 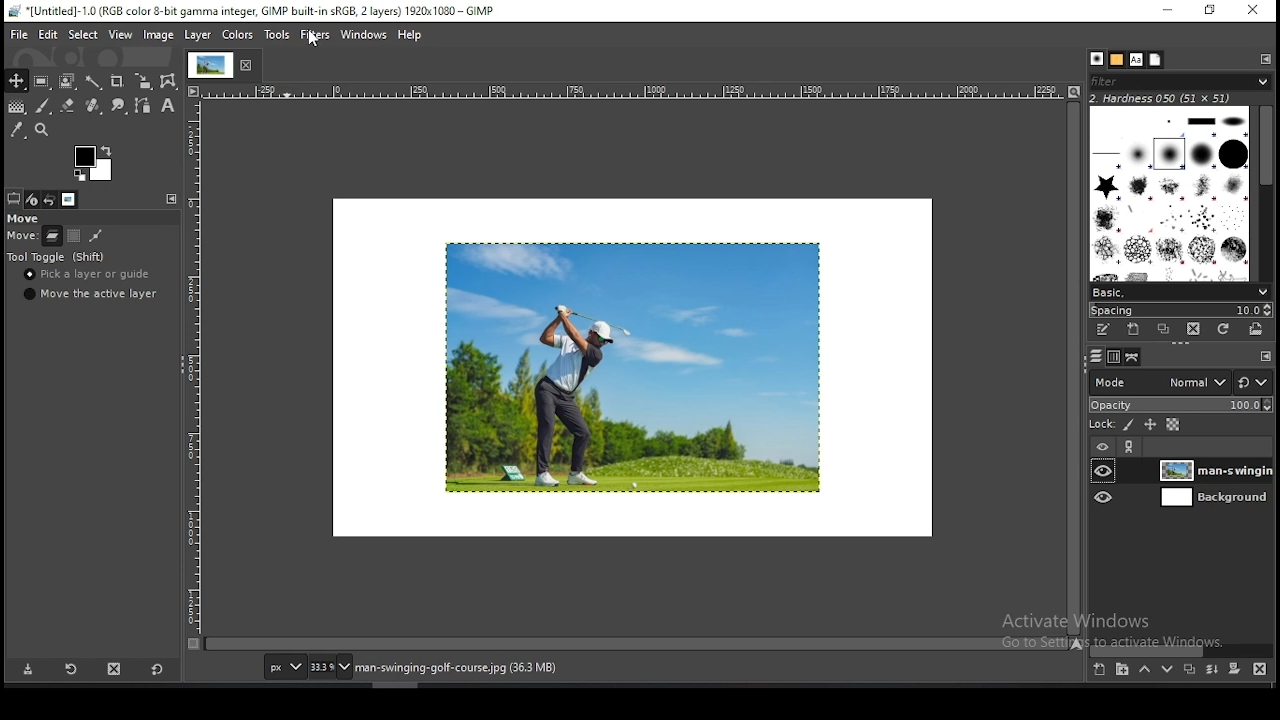 I want to click on hardness 050 (51x51), so click(x=1163, y=98).